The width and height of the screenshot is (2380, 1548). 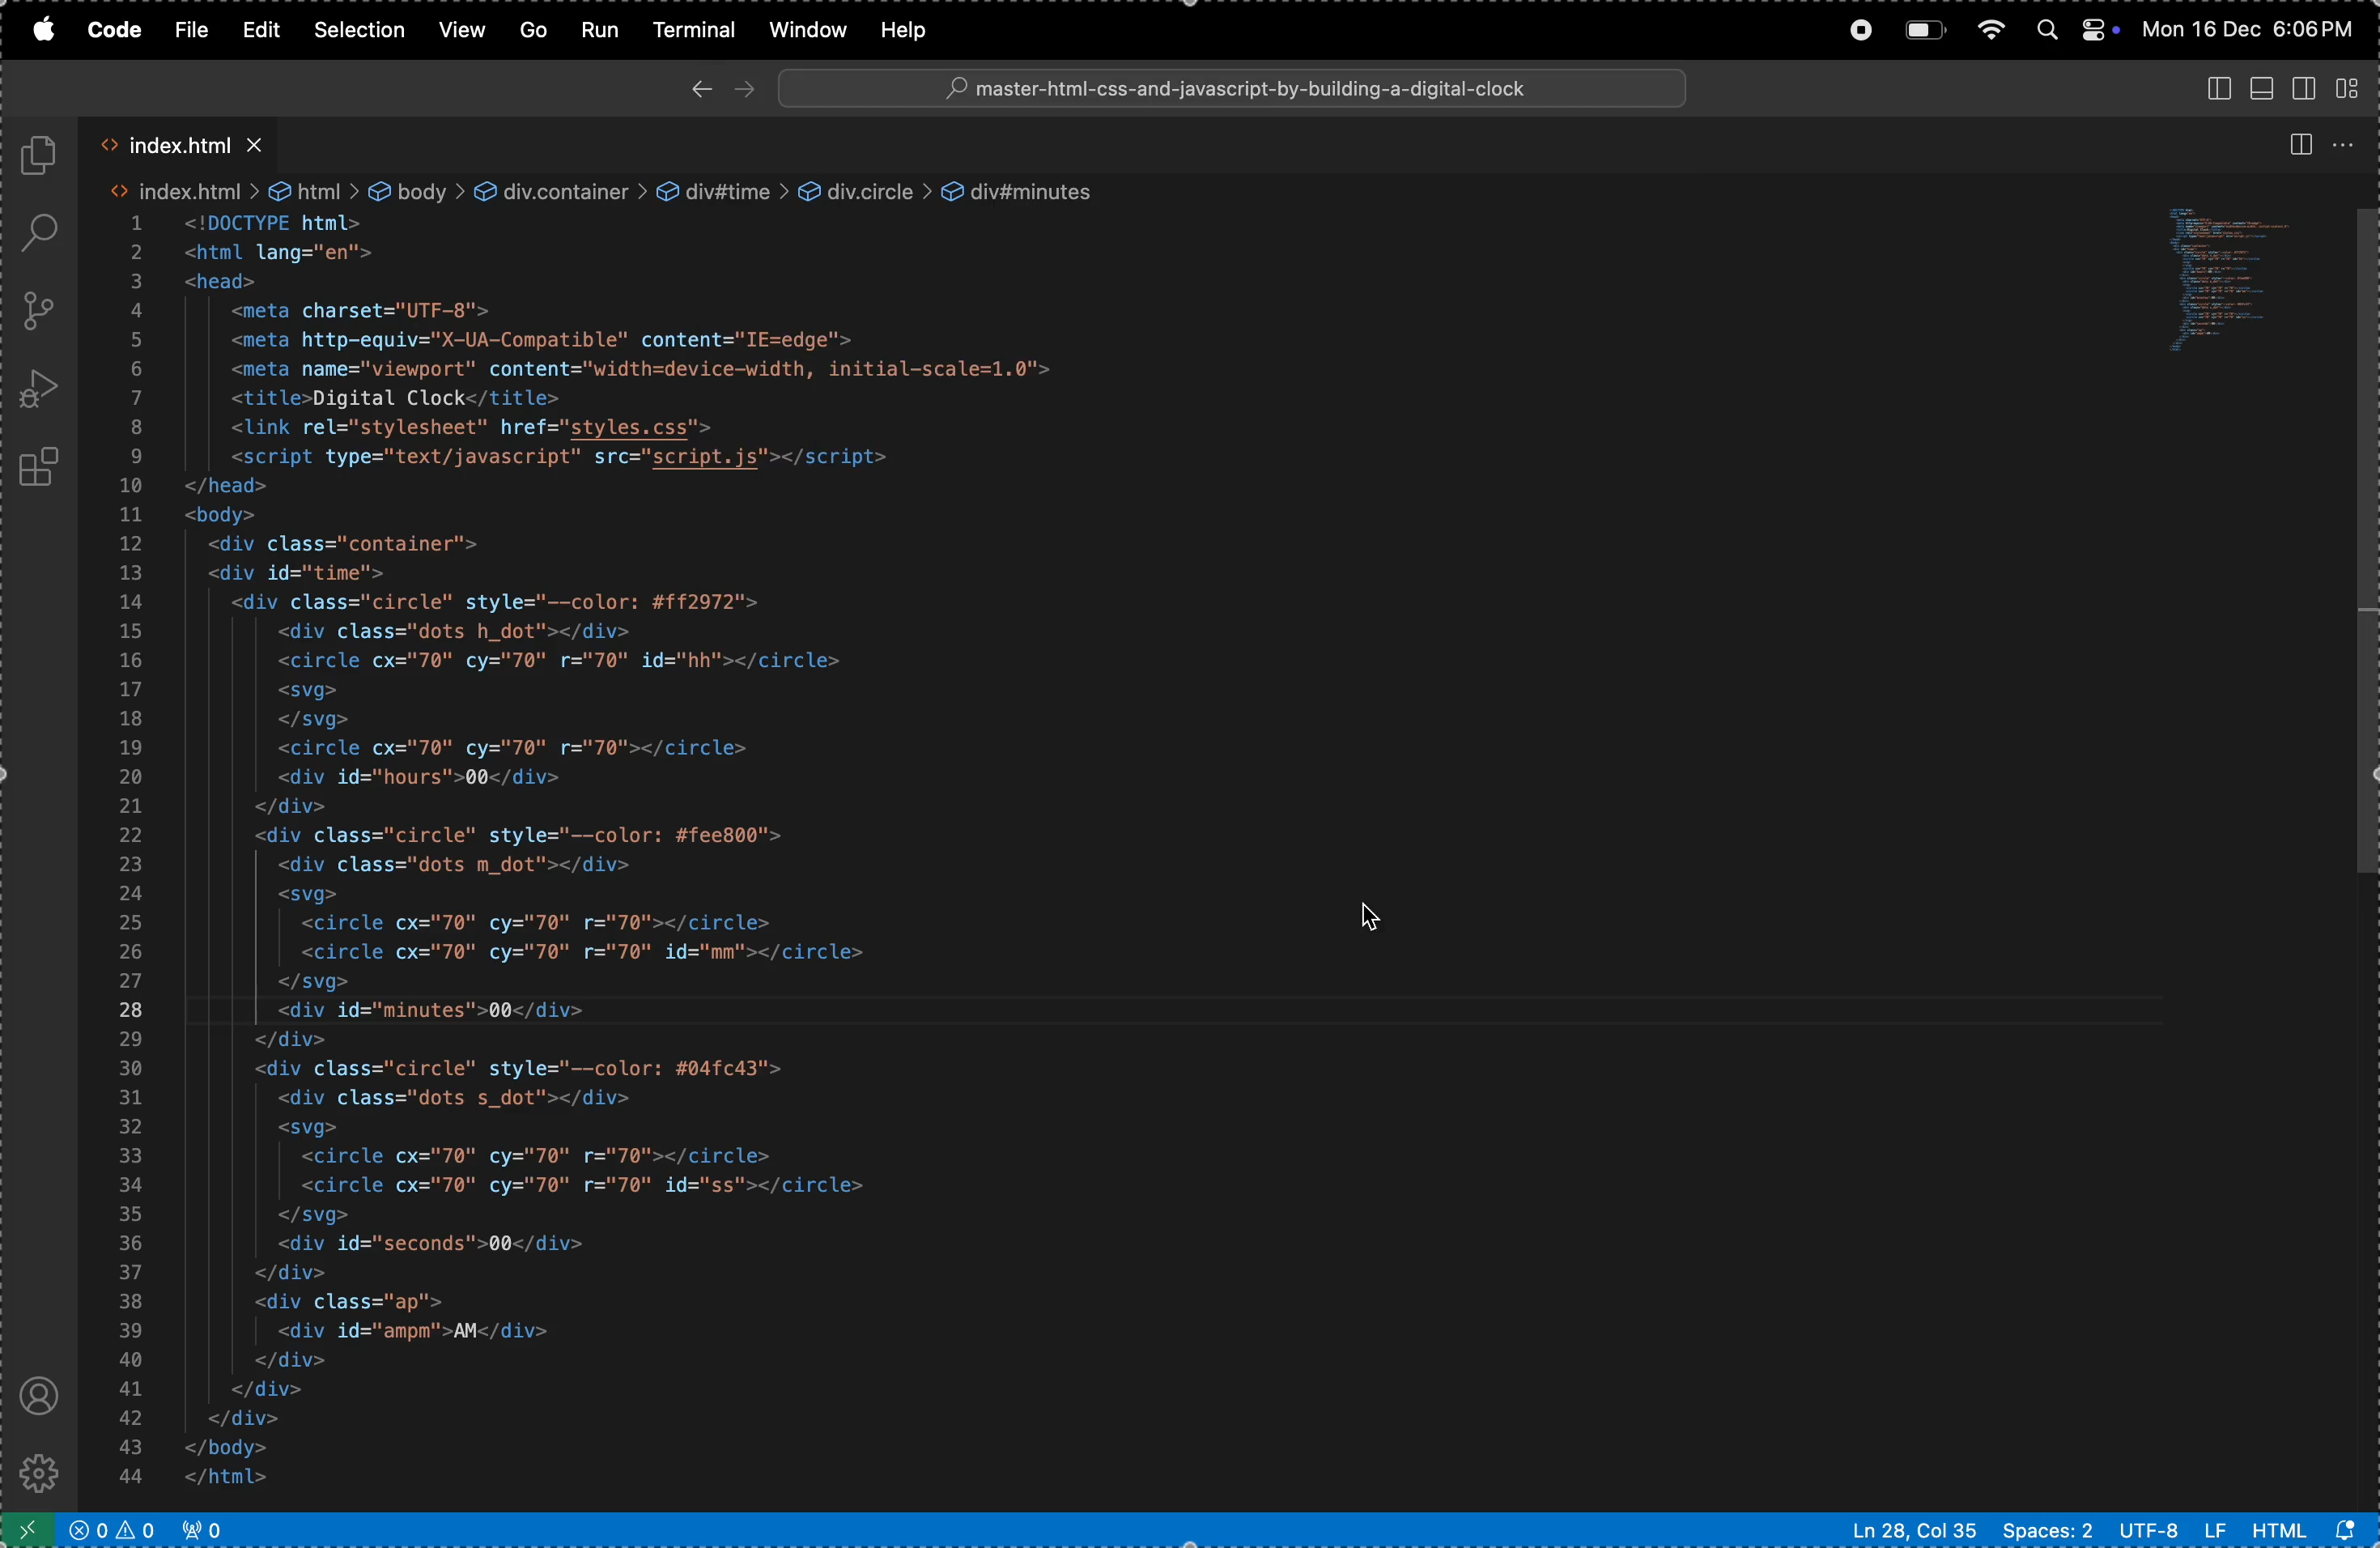 I want to click on selection, so click(x=358, y=30).